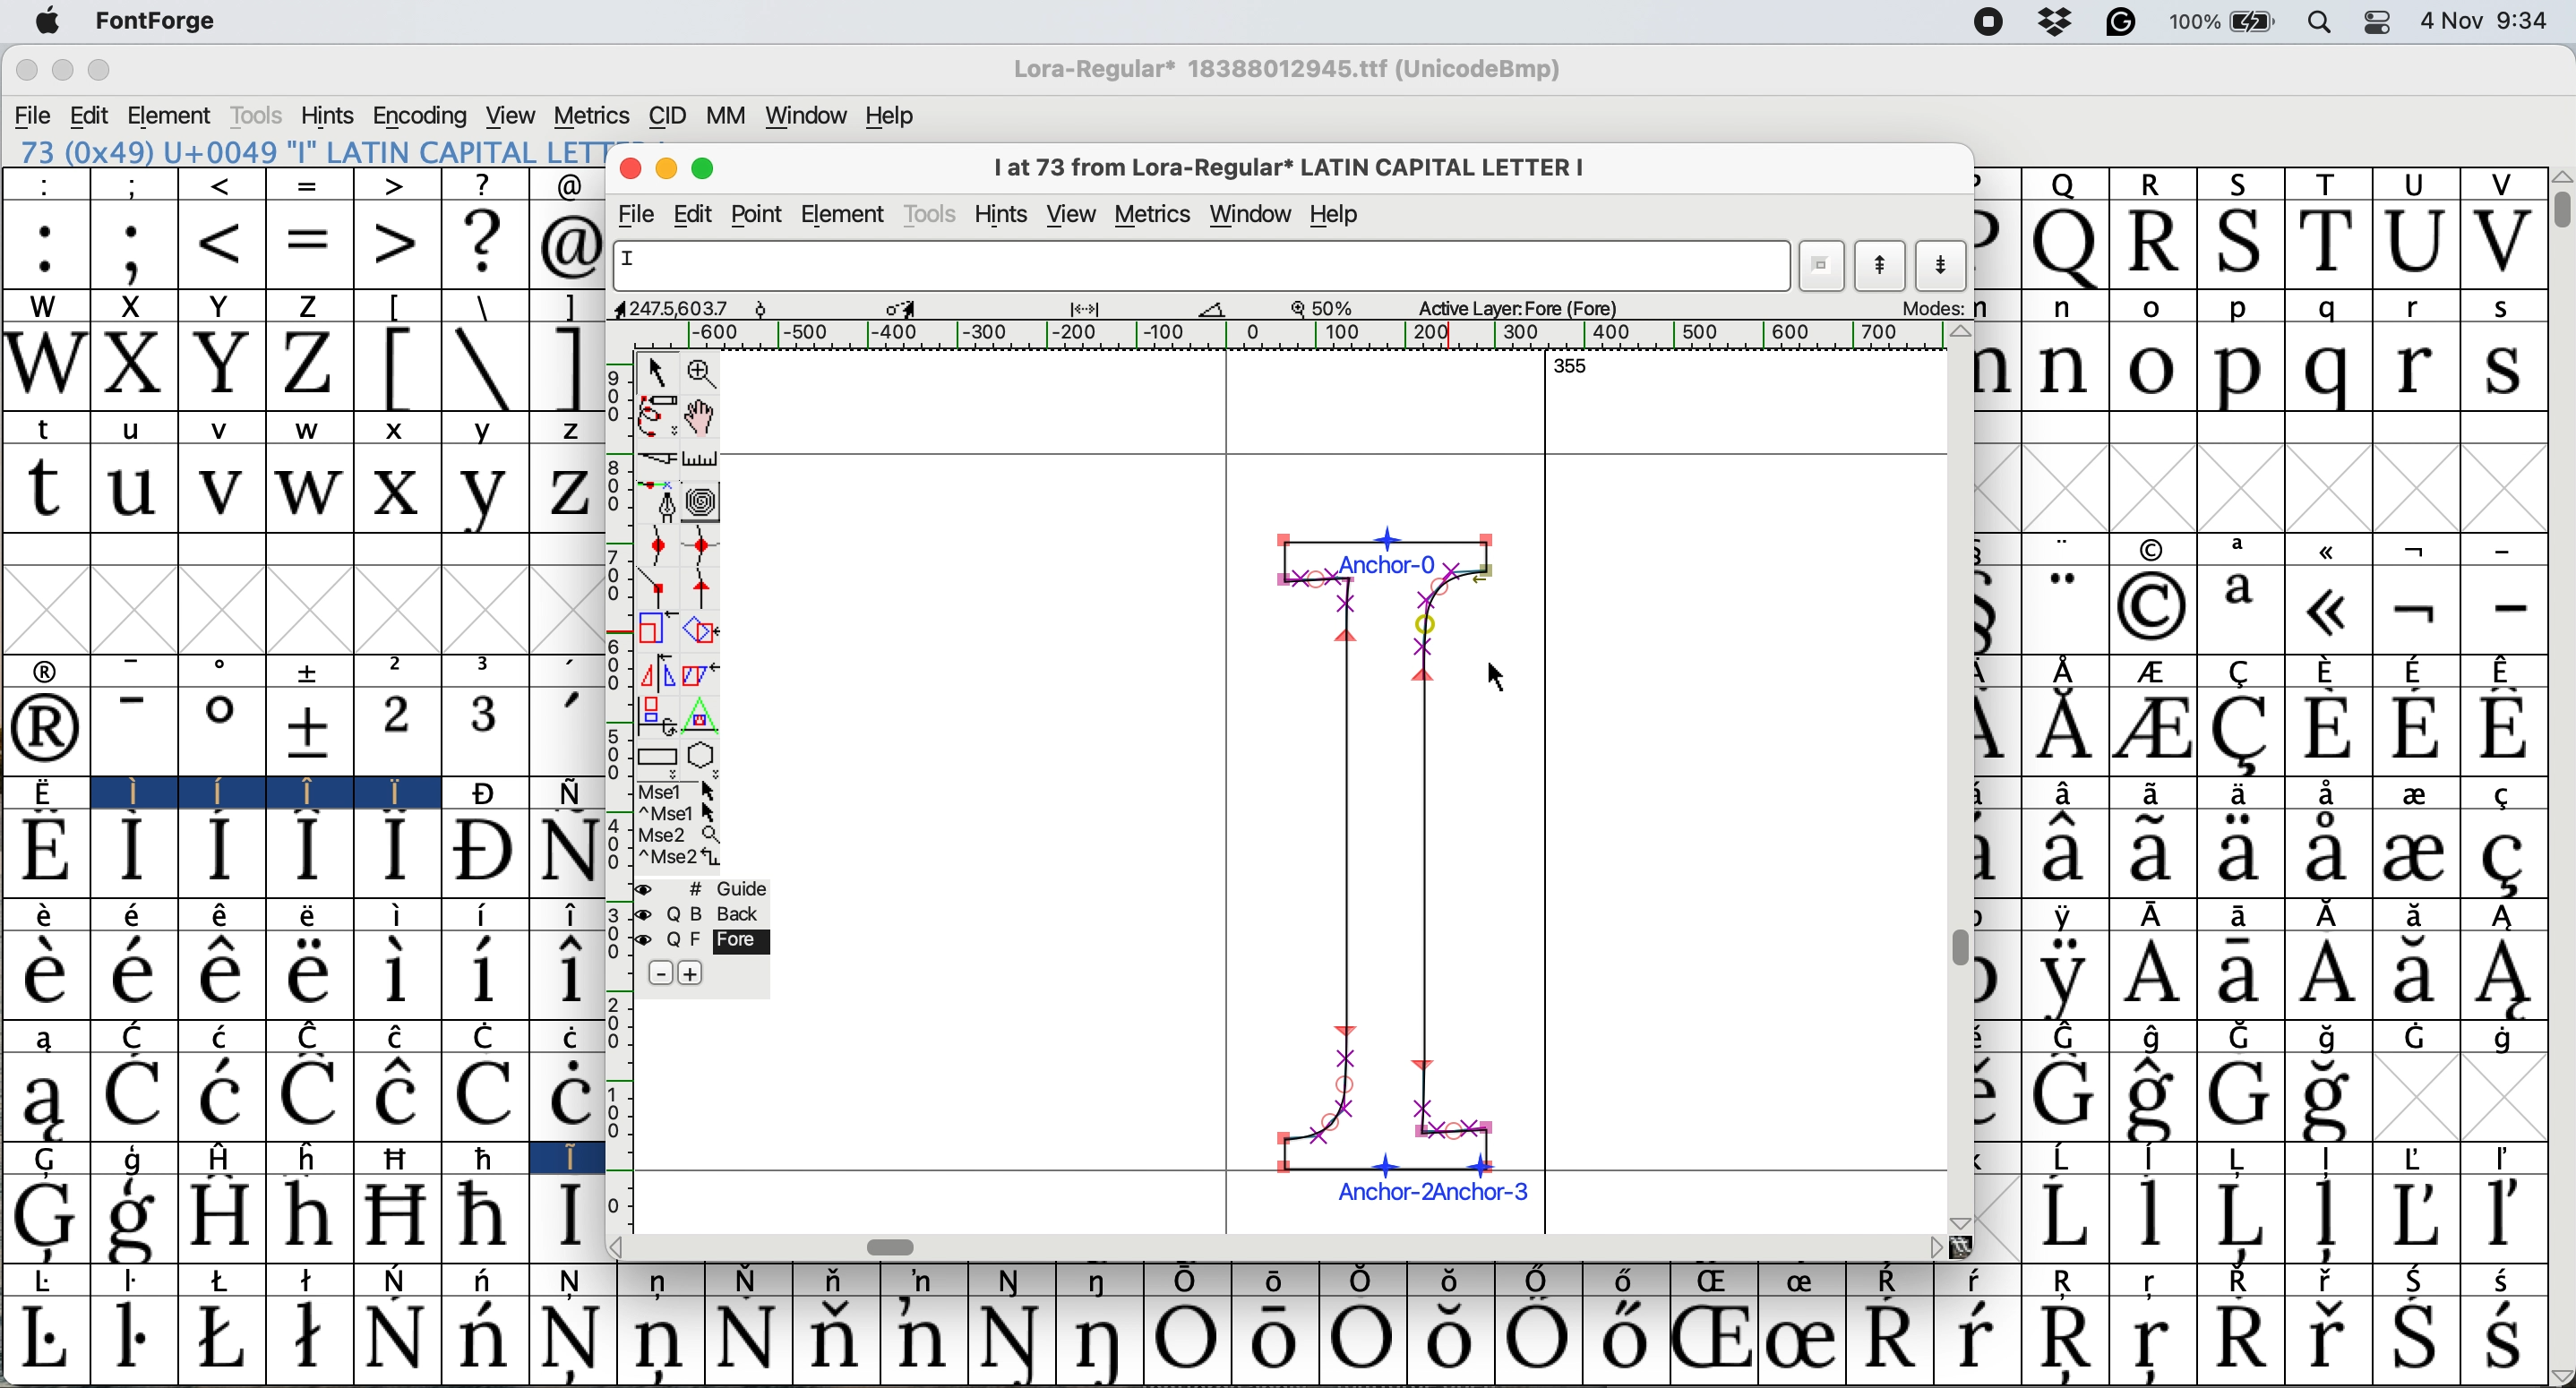  I want to click on Symbol, so click(44, 852).